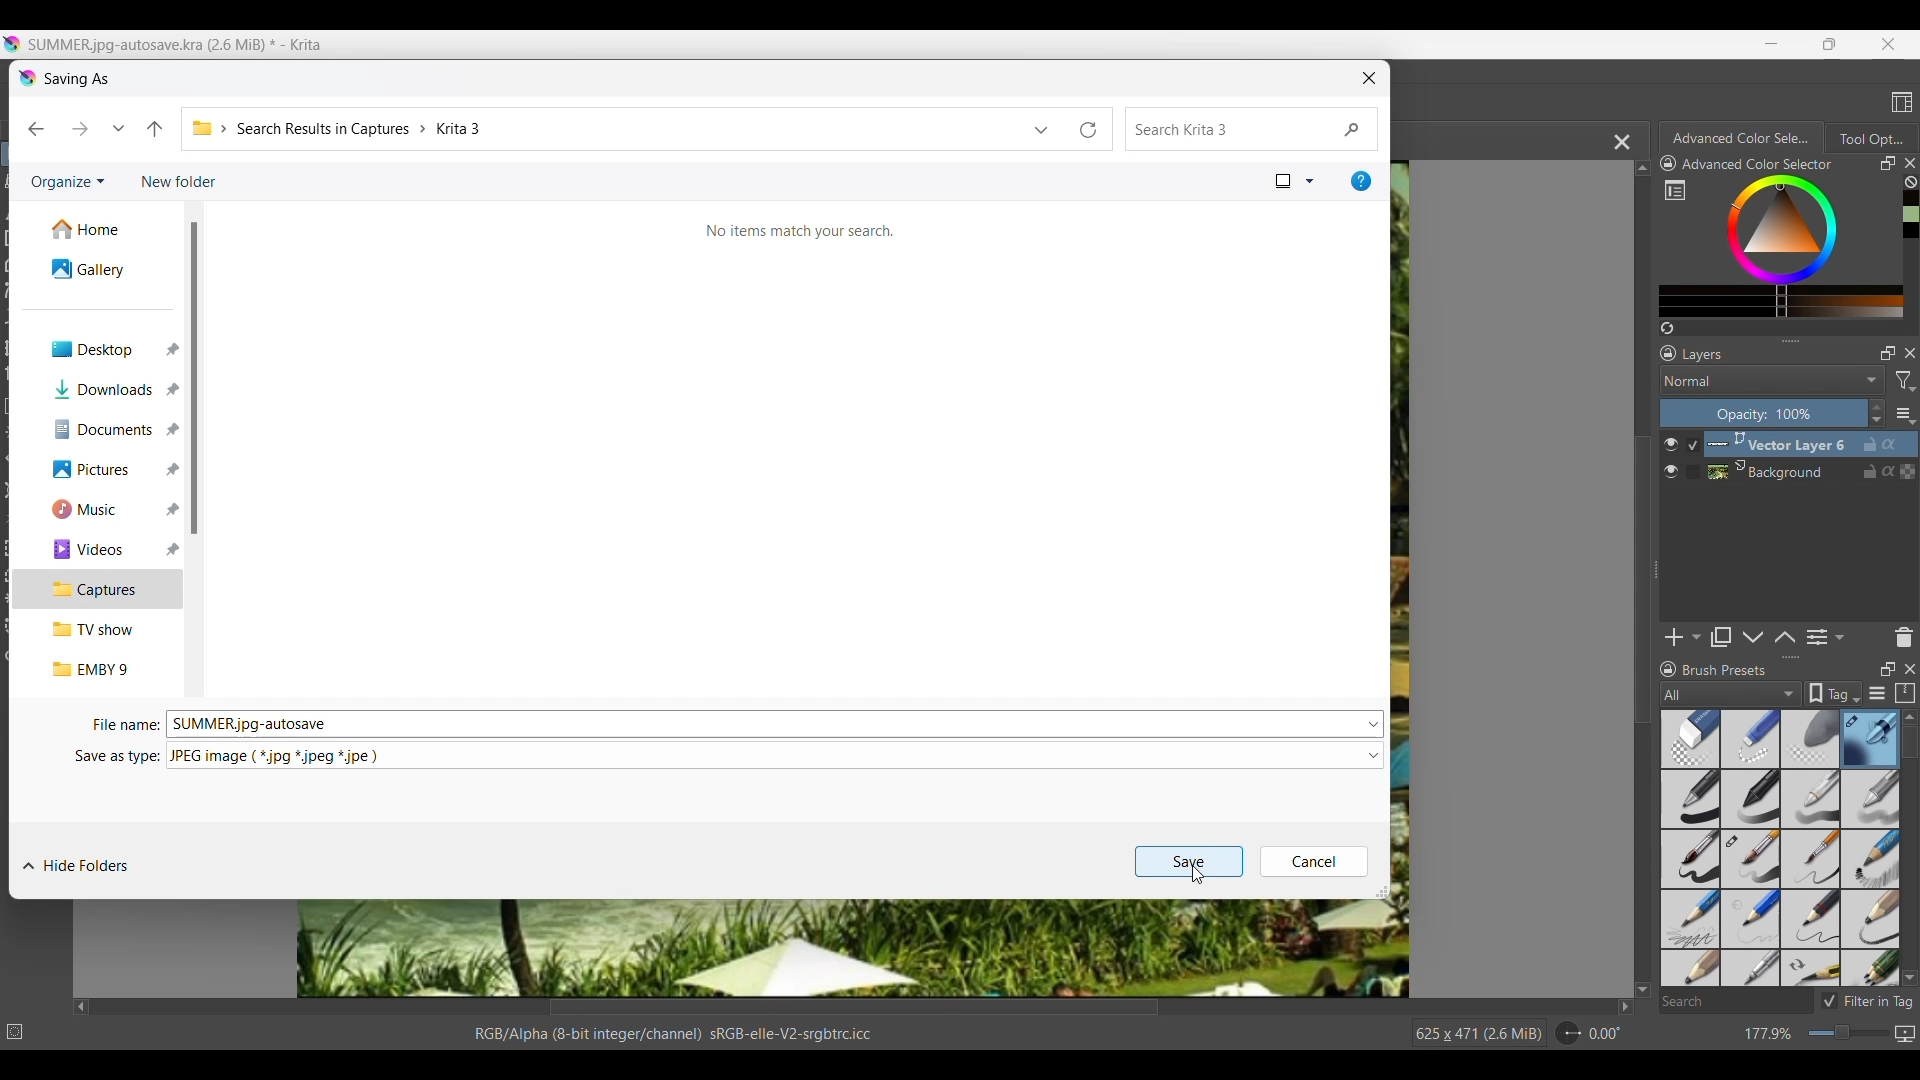 This screenshot has width=1920, height=1080. Describe the element at coordinates (102, 269) in the screenshot. I see `Gallery folder` at that location.